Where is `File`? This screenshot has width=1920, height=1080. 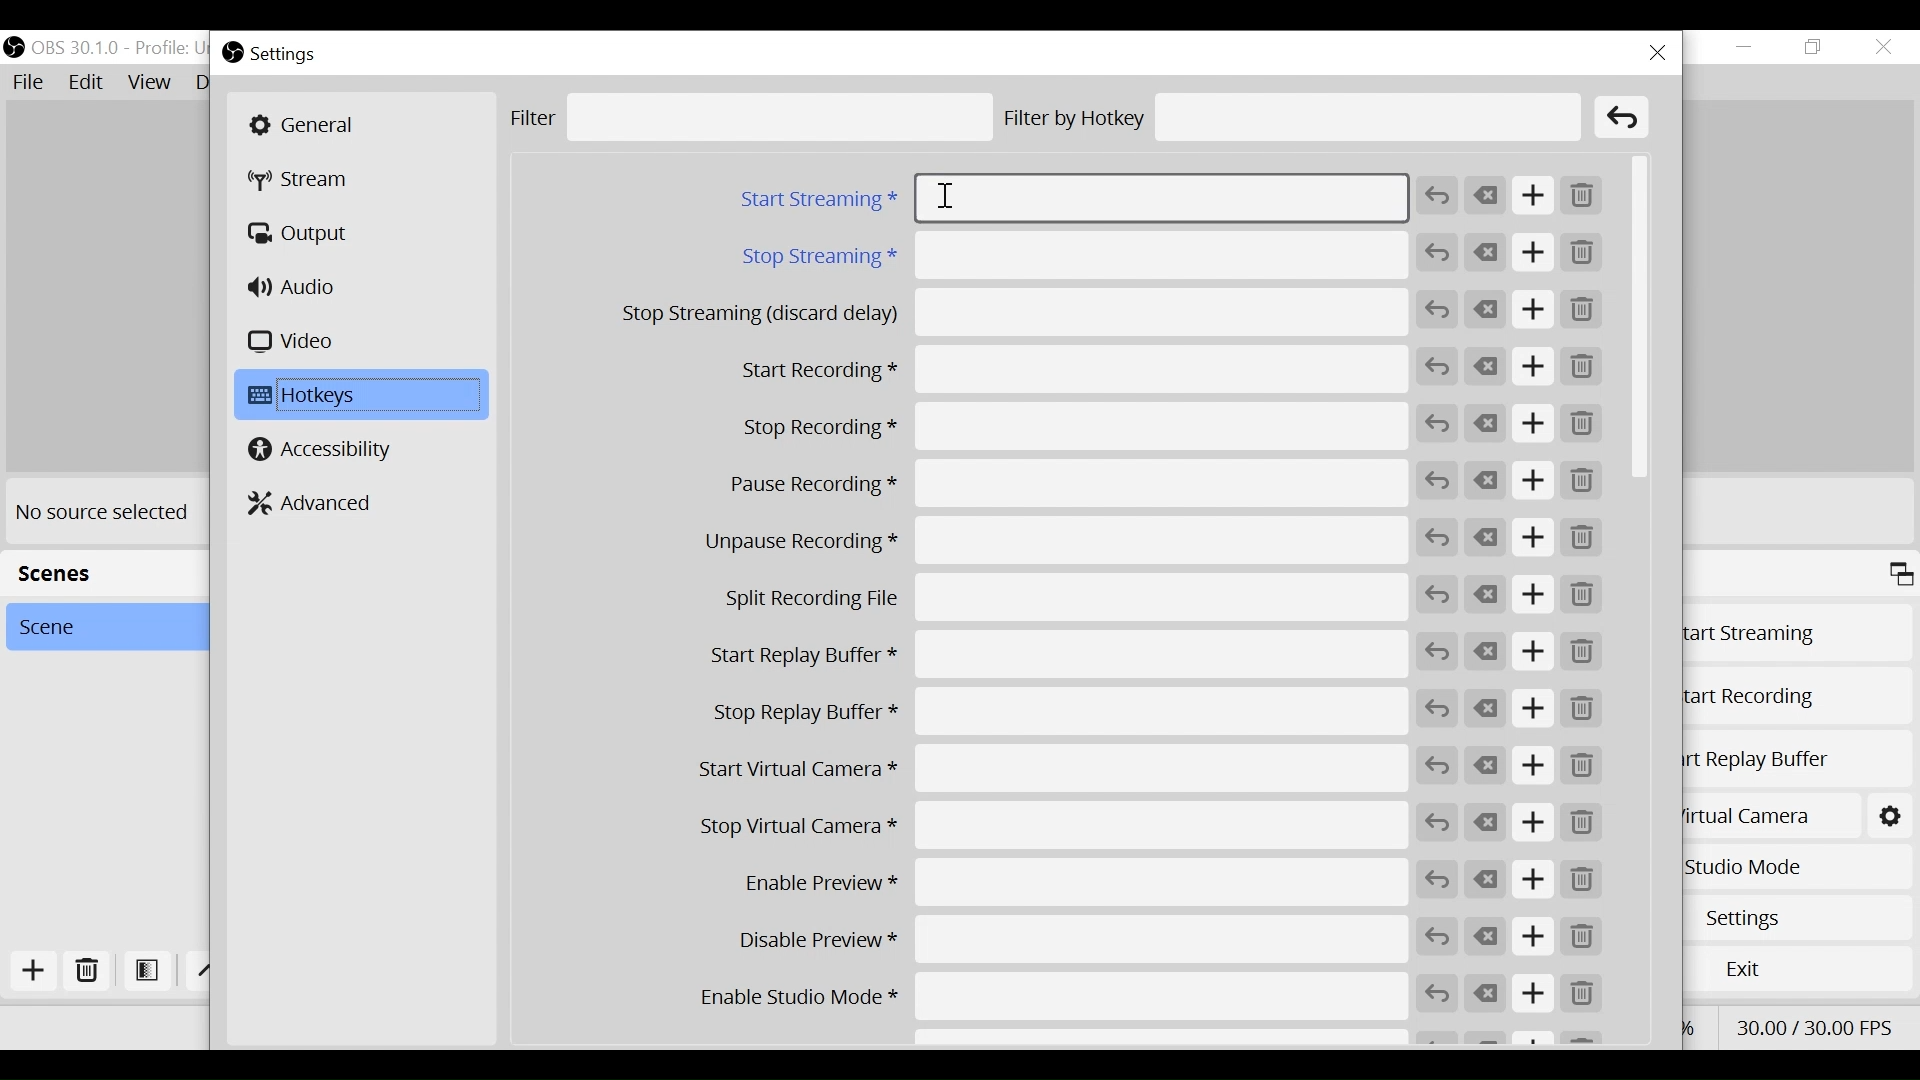
File is located at coordinates (31, 83).